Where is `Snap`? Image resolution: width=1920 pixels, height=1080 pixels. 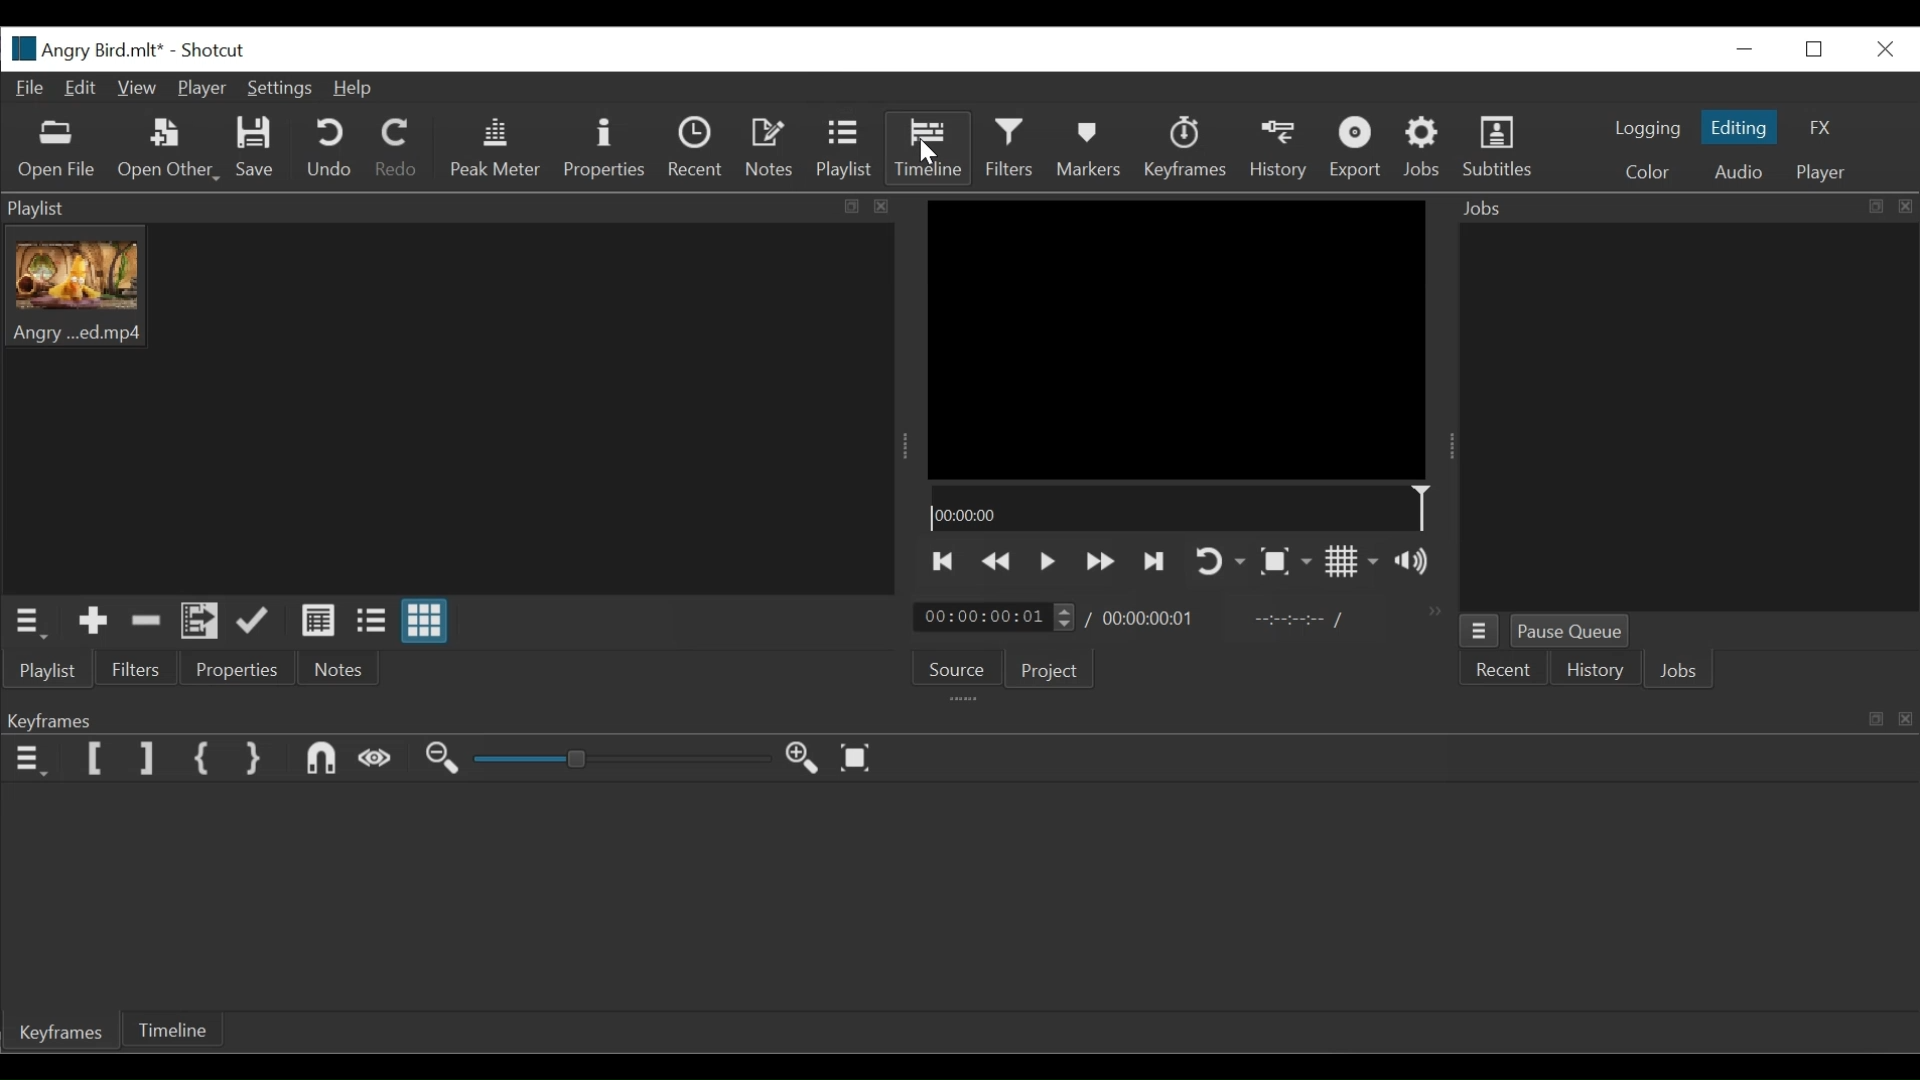 Snap is located at coordinates (321, 760).